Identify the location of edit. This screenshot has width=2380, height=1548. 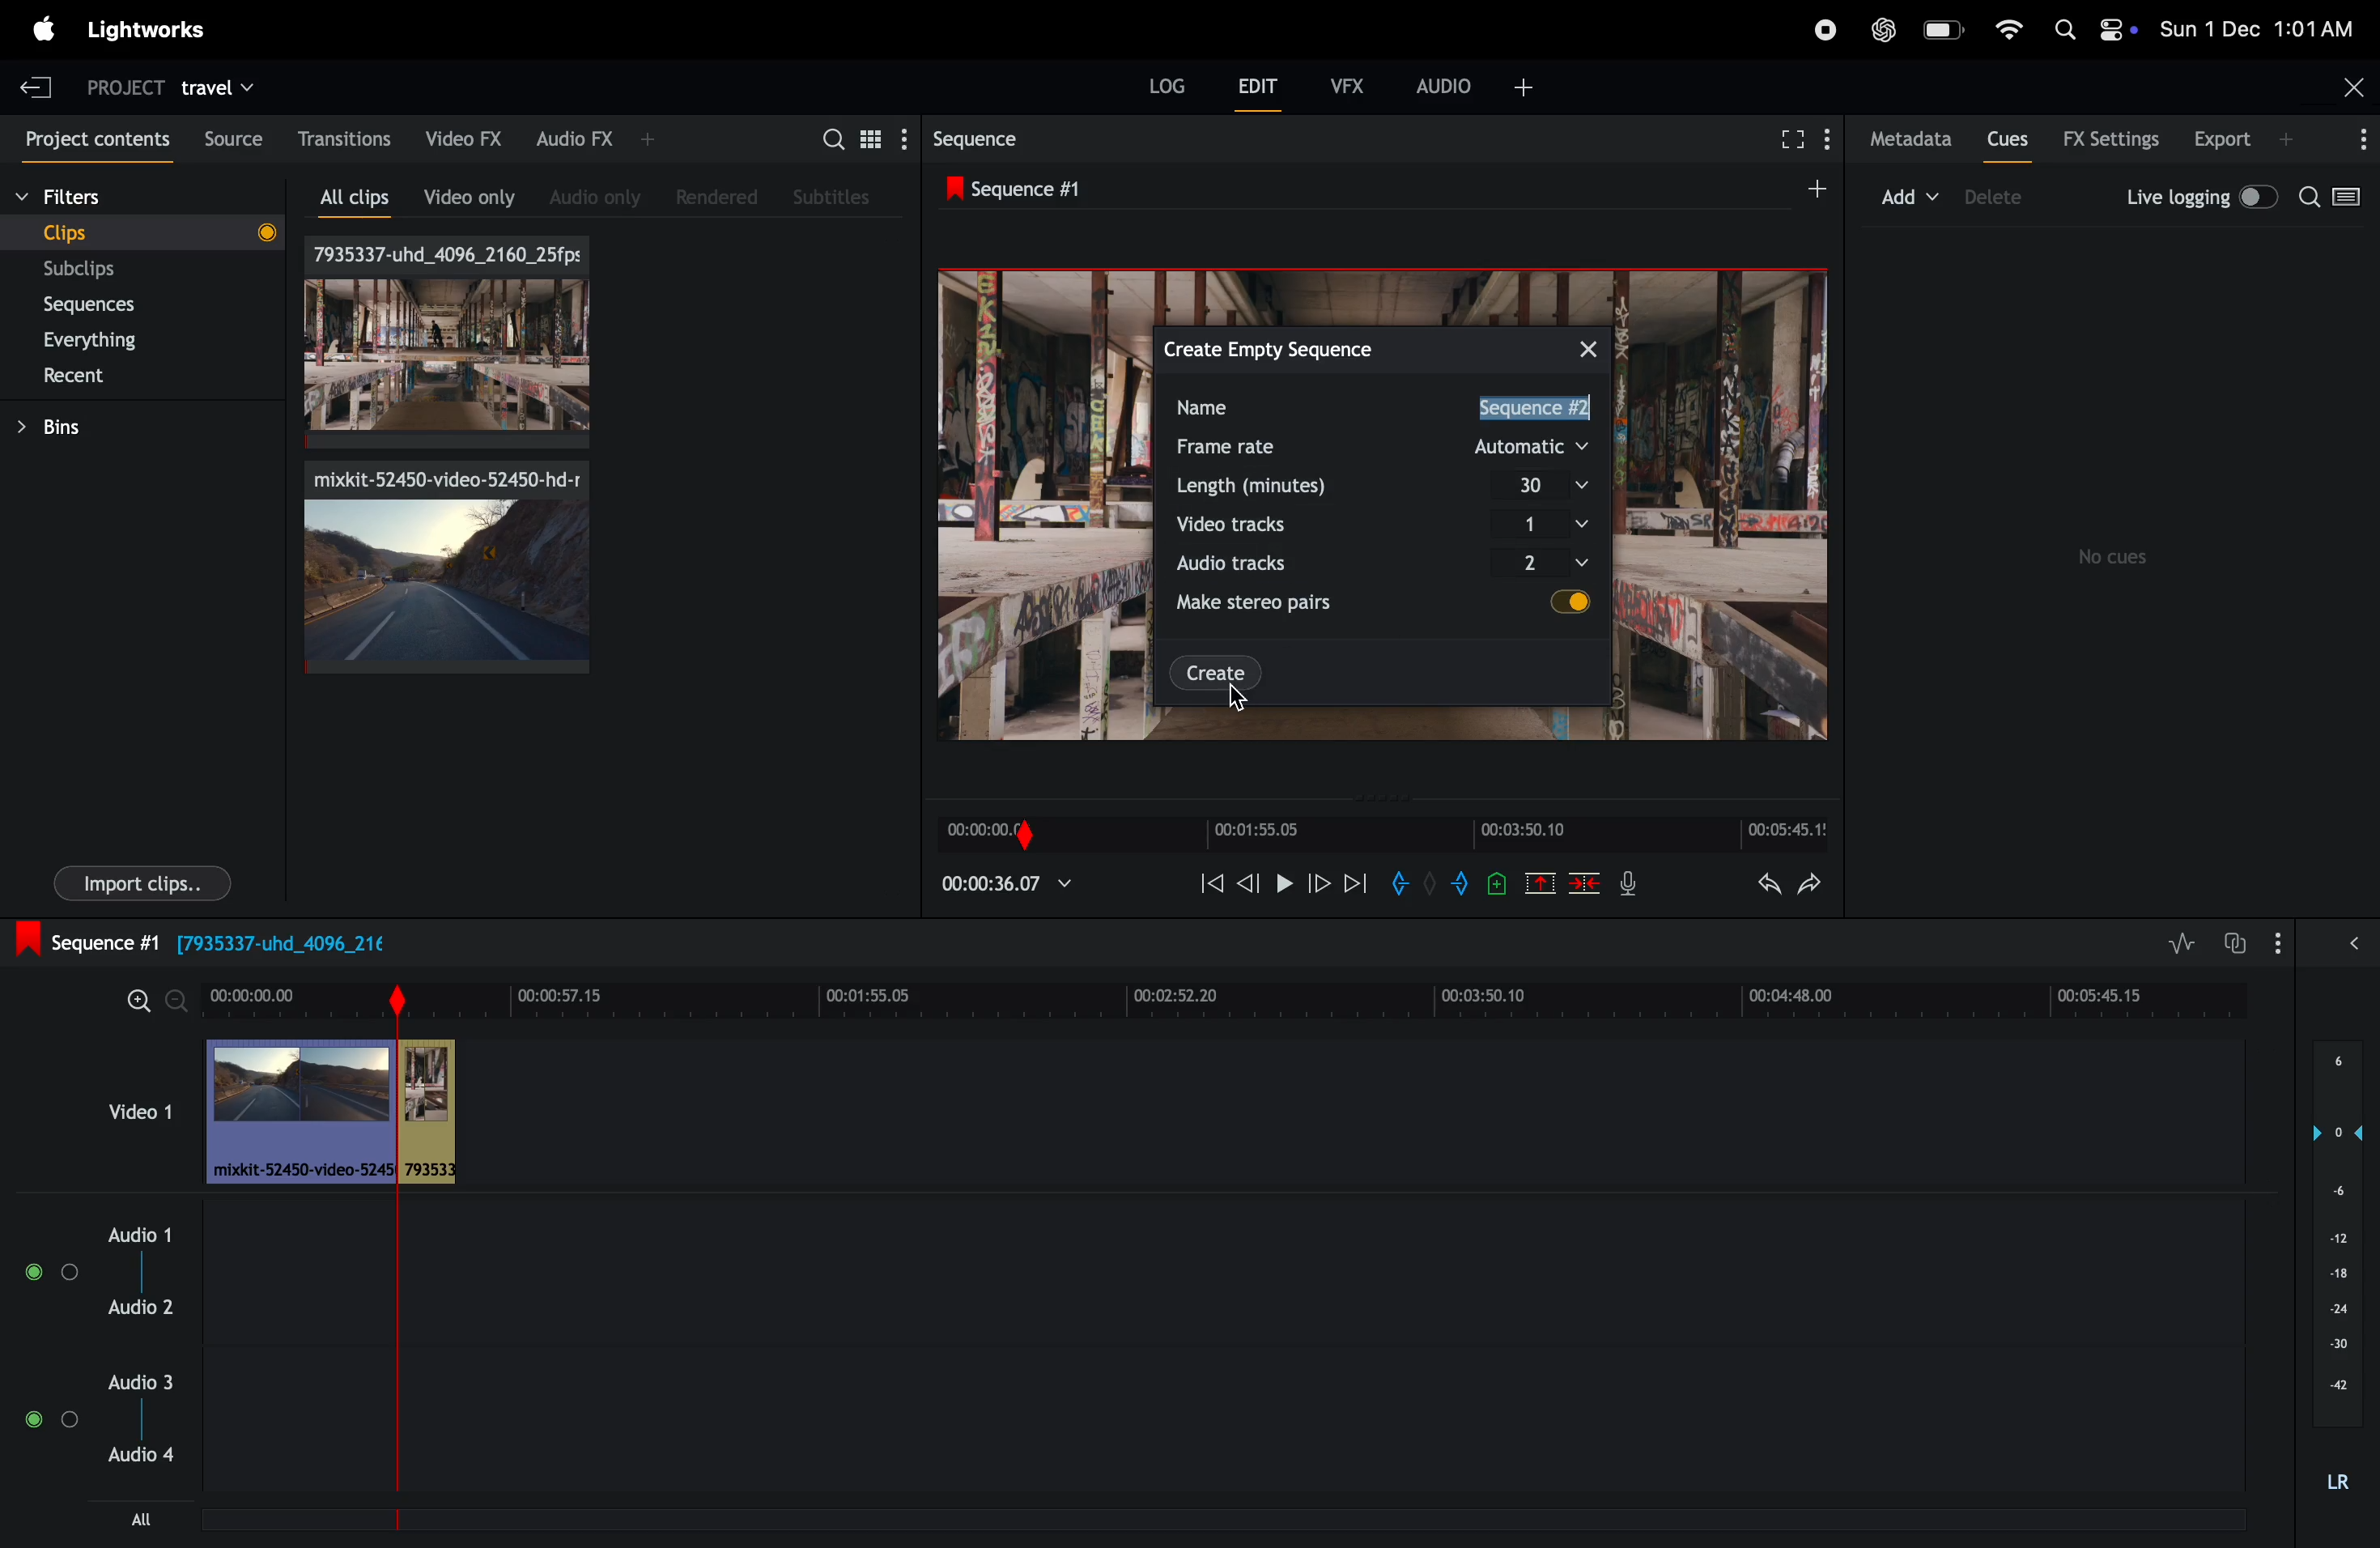
(1257, 85).